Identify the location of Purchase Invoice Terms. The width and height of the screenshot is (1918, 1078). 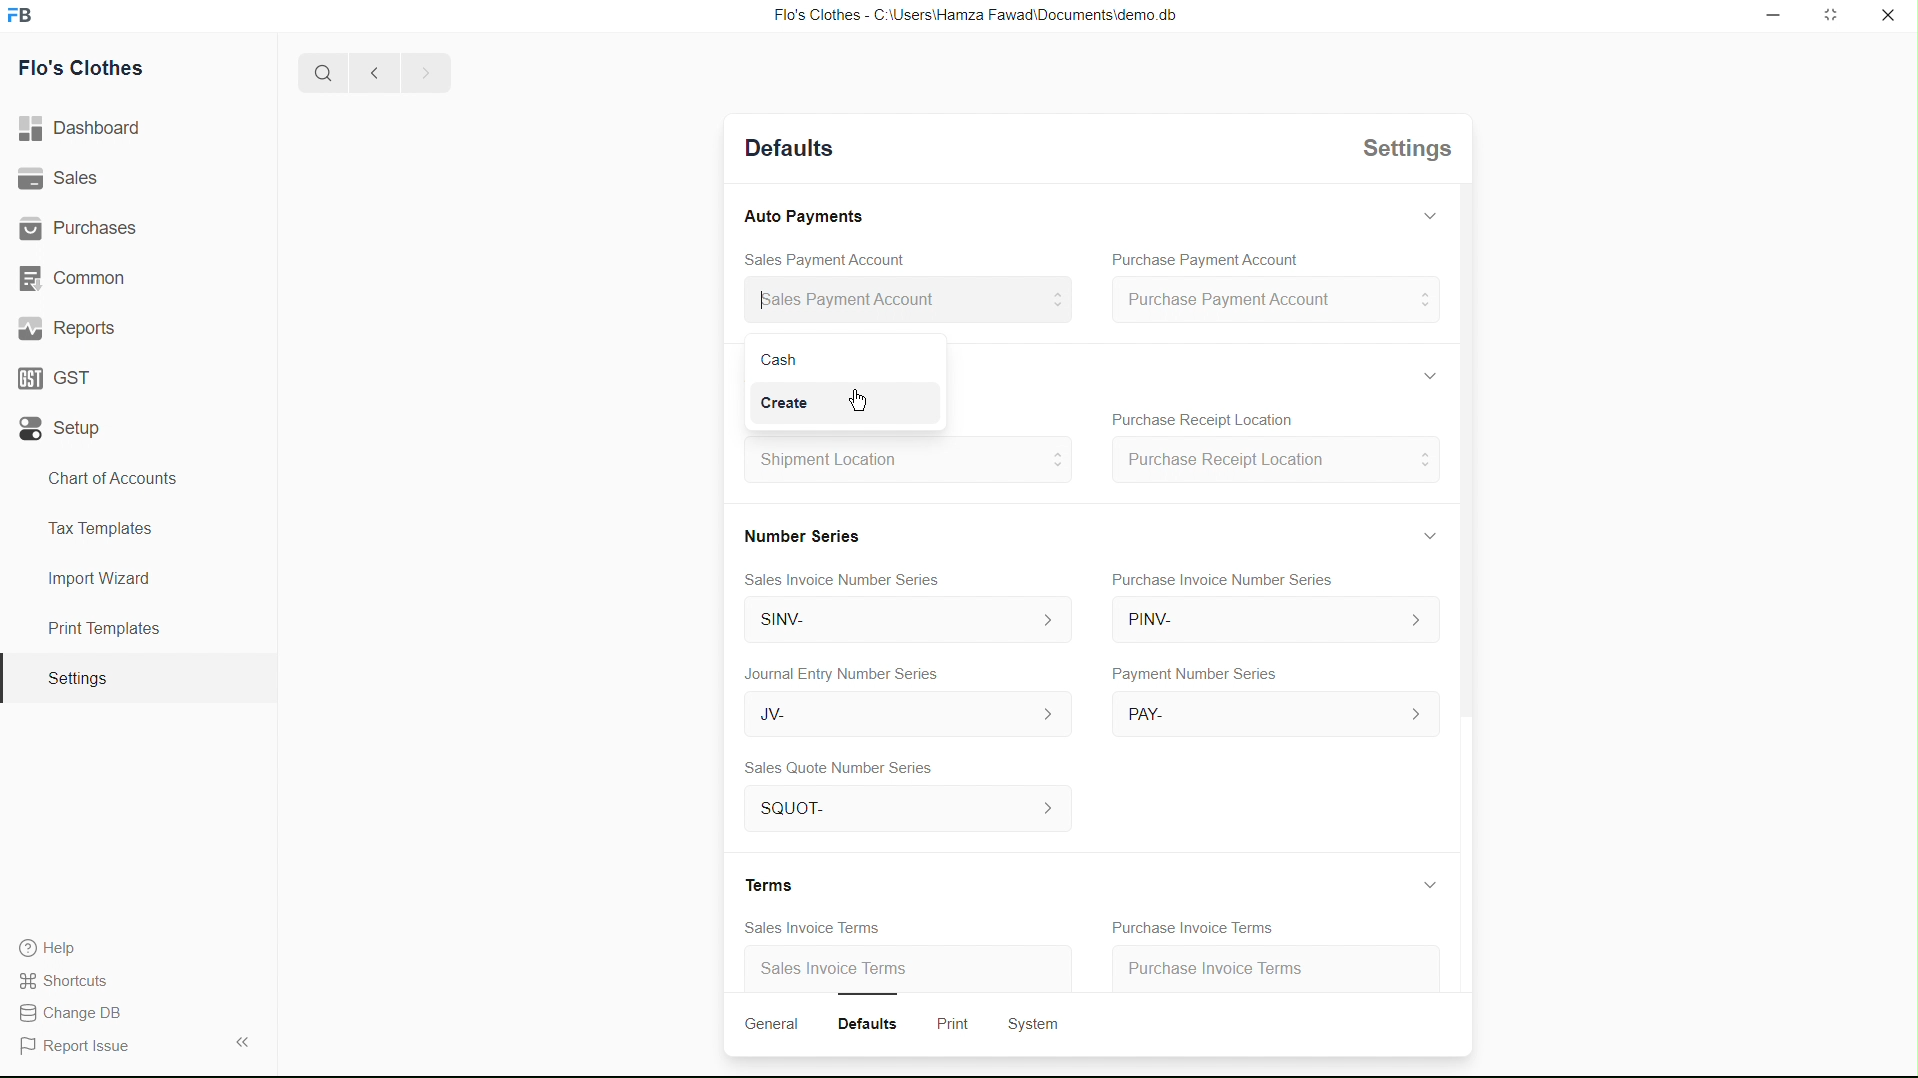
(1198, 928).